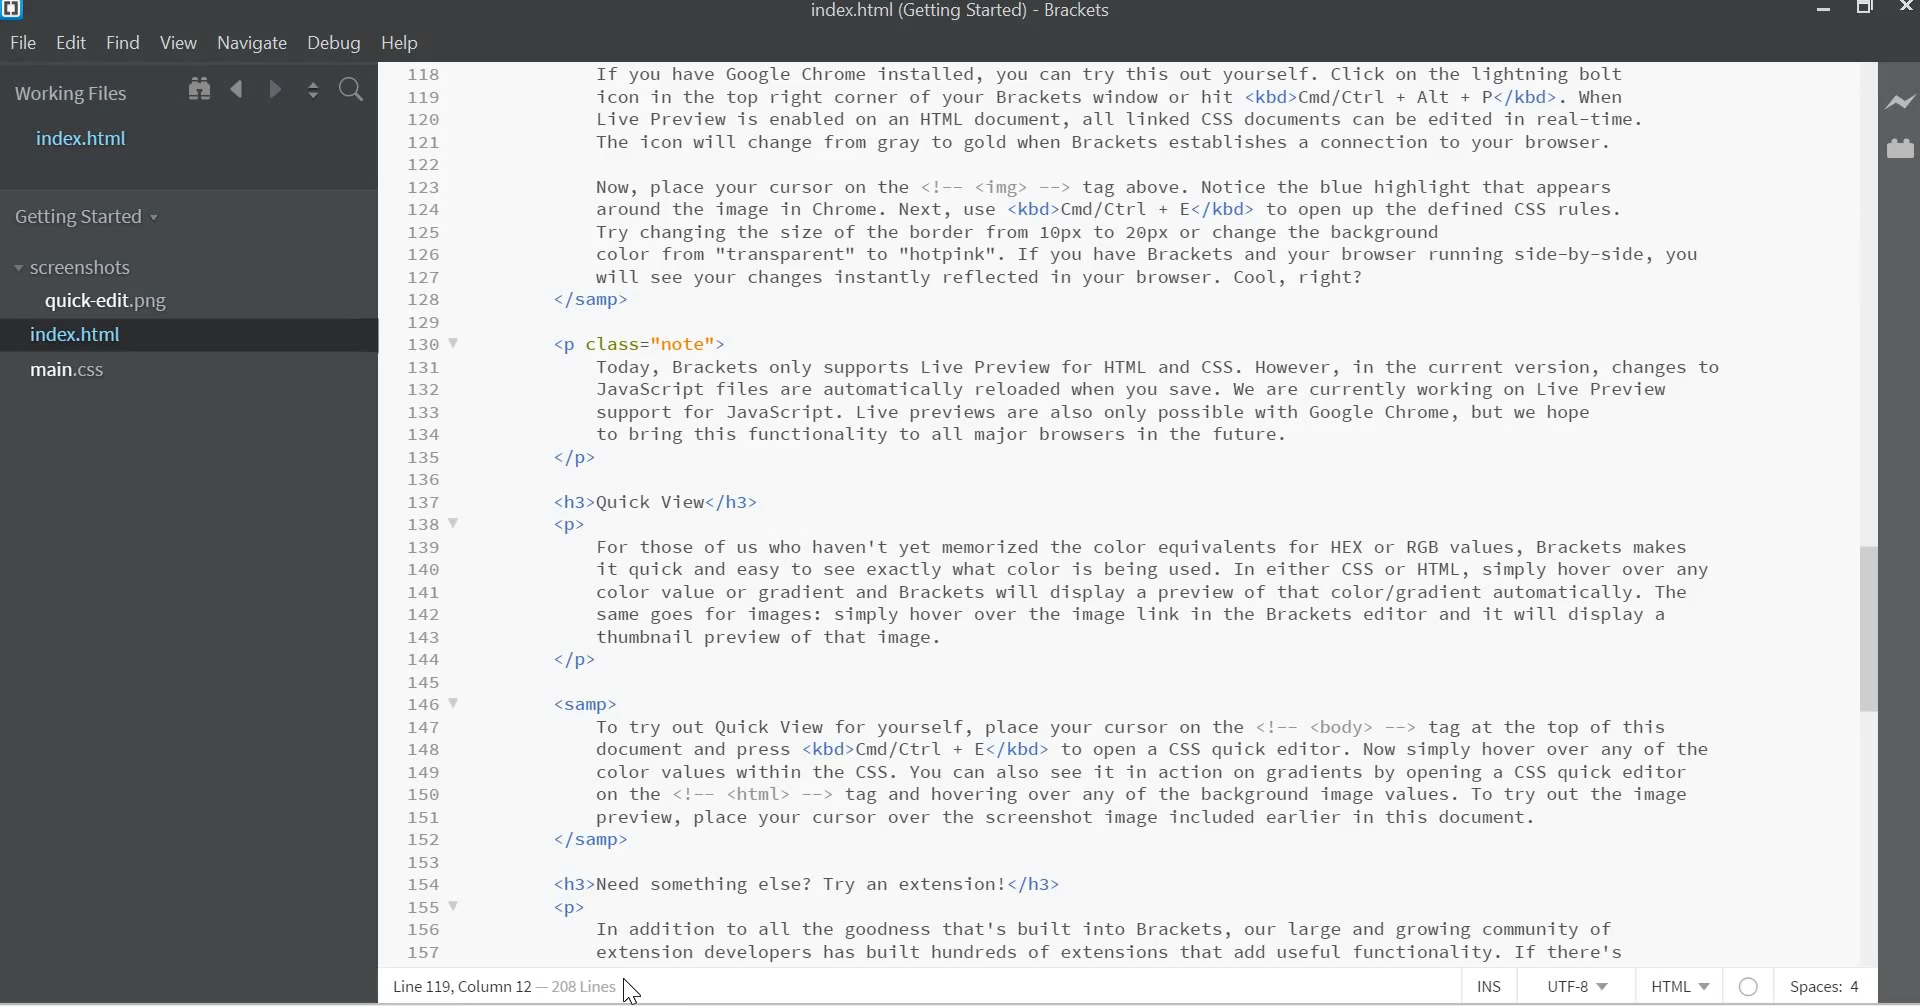 The height and width of the screenshot is (1006, 1920). I want to click on View, so click(178, 44).